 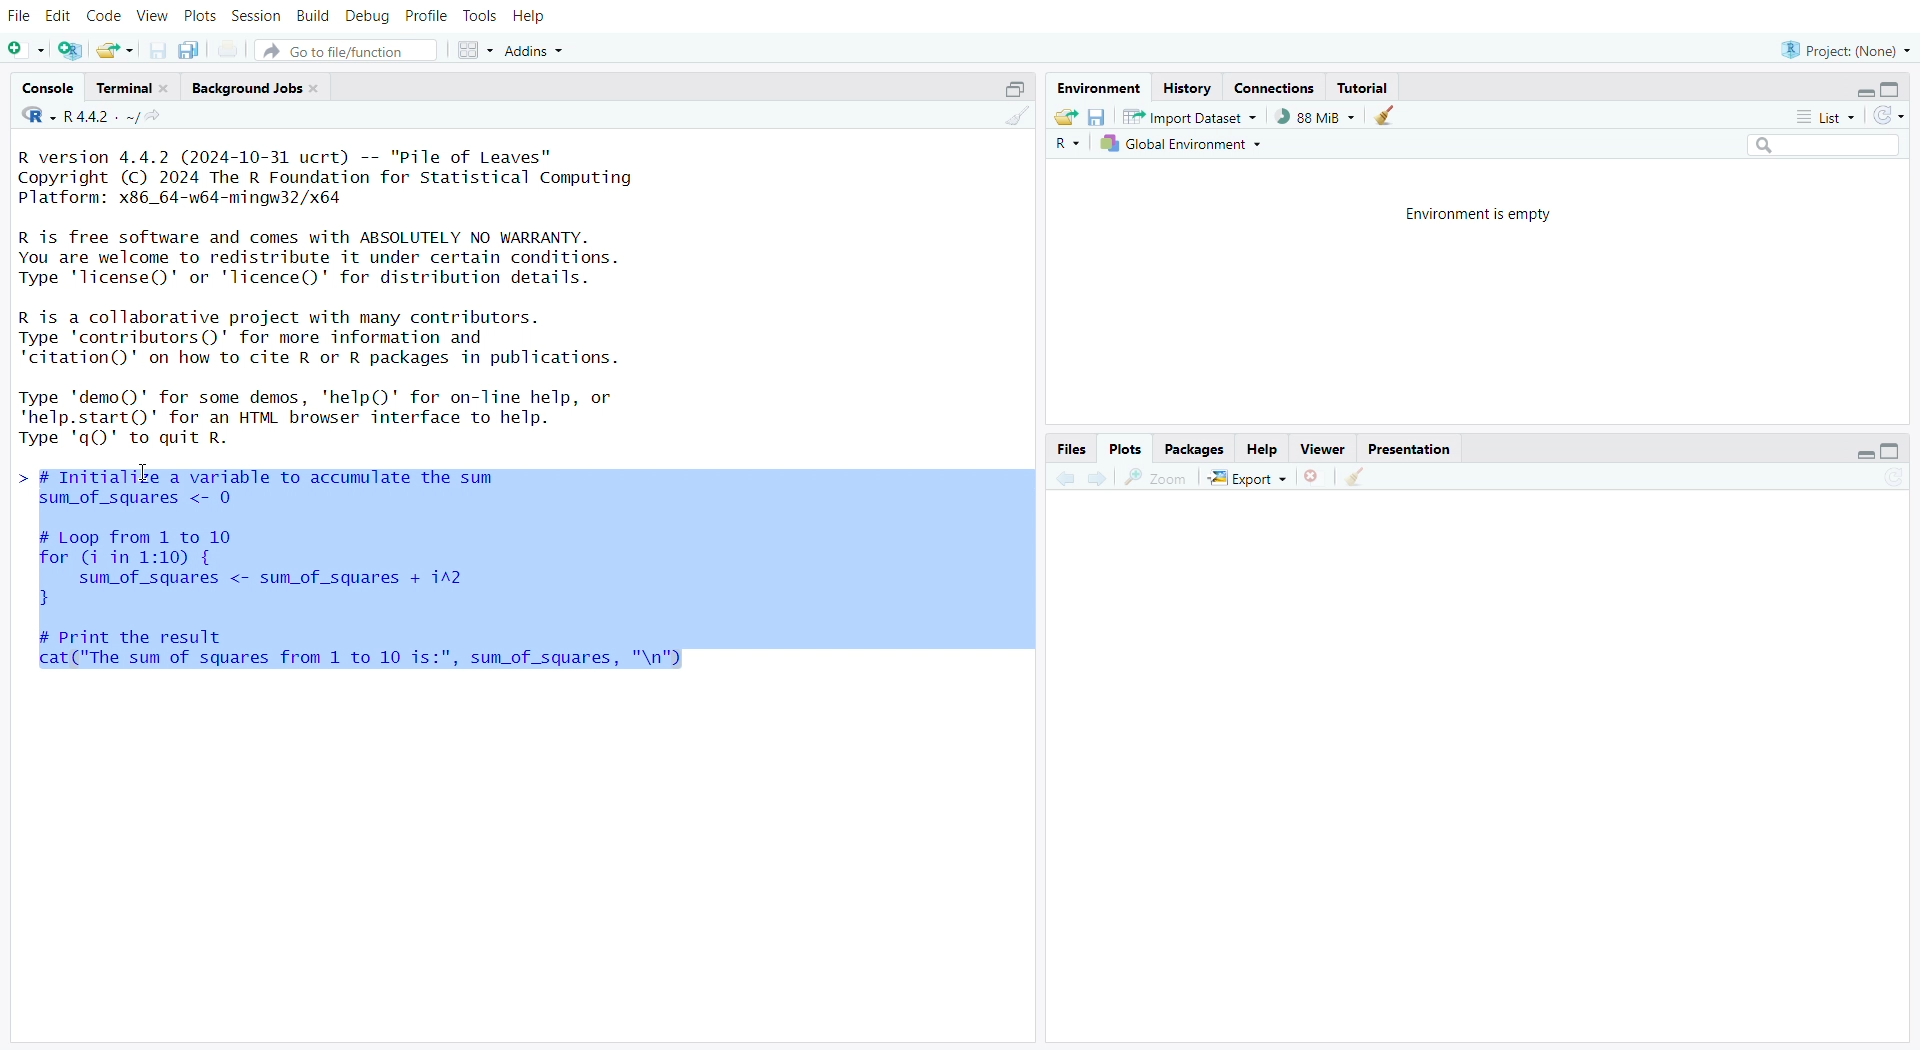 What do you see at coordinates (1898, 476) in the screenshot?
I see `refresh current plot` at bounding box center [1898, 476].